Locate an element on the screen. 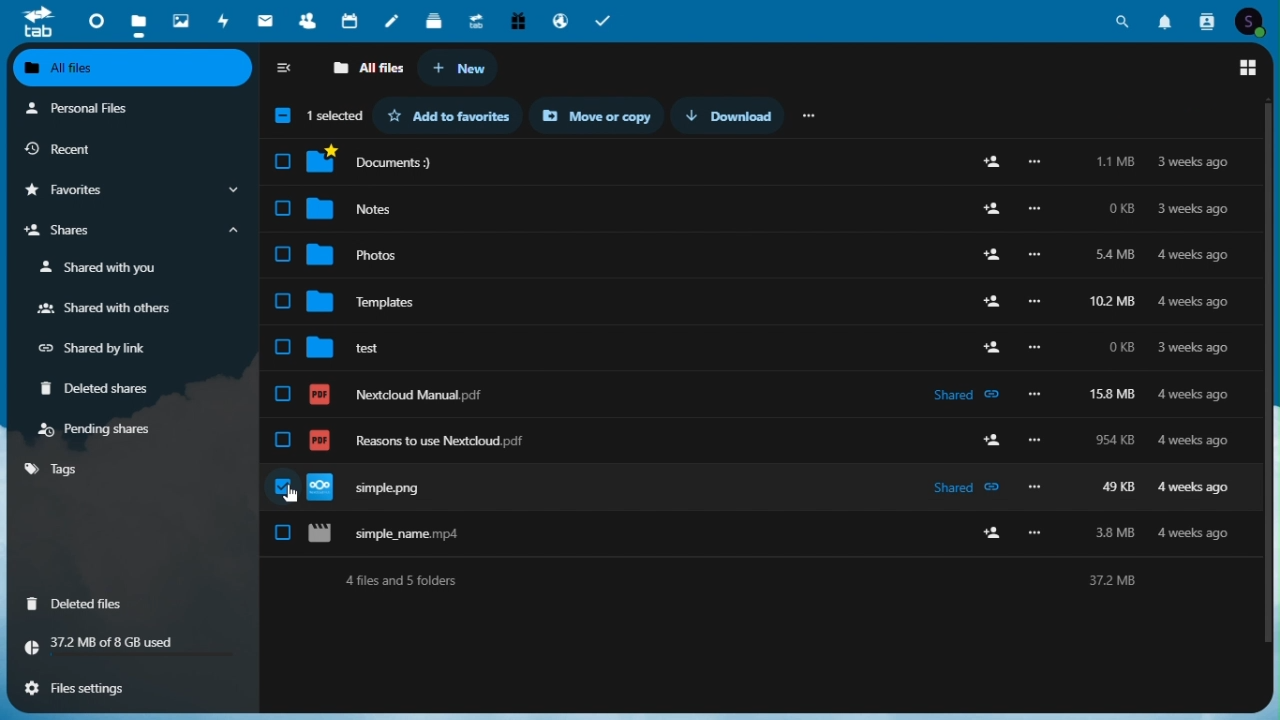 This screenshot has width=1280, height=720. contacts is located at coordinates (307, 20).